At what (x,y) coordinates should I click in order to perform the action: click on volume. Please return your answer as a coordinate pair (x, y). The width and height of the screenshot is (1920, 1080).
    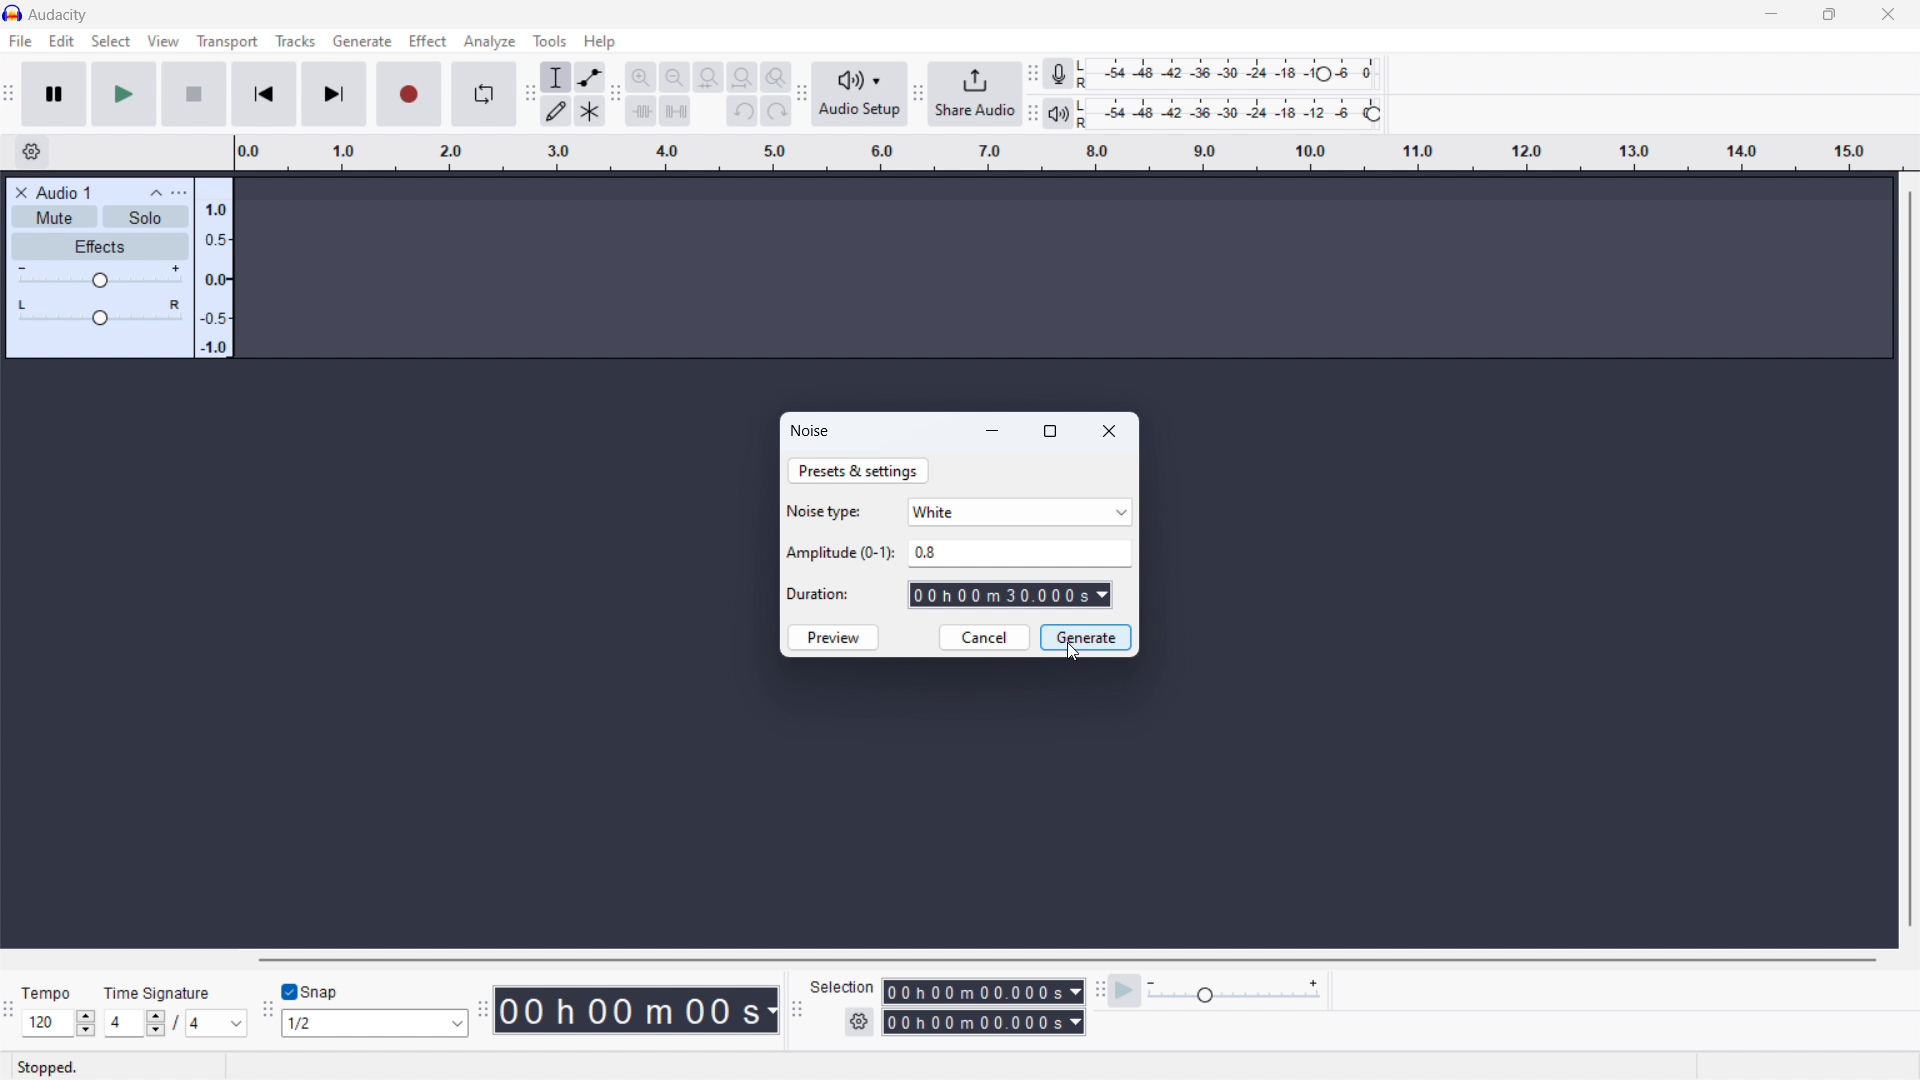
    Looking at the image, I should click on (98, 276).